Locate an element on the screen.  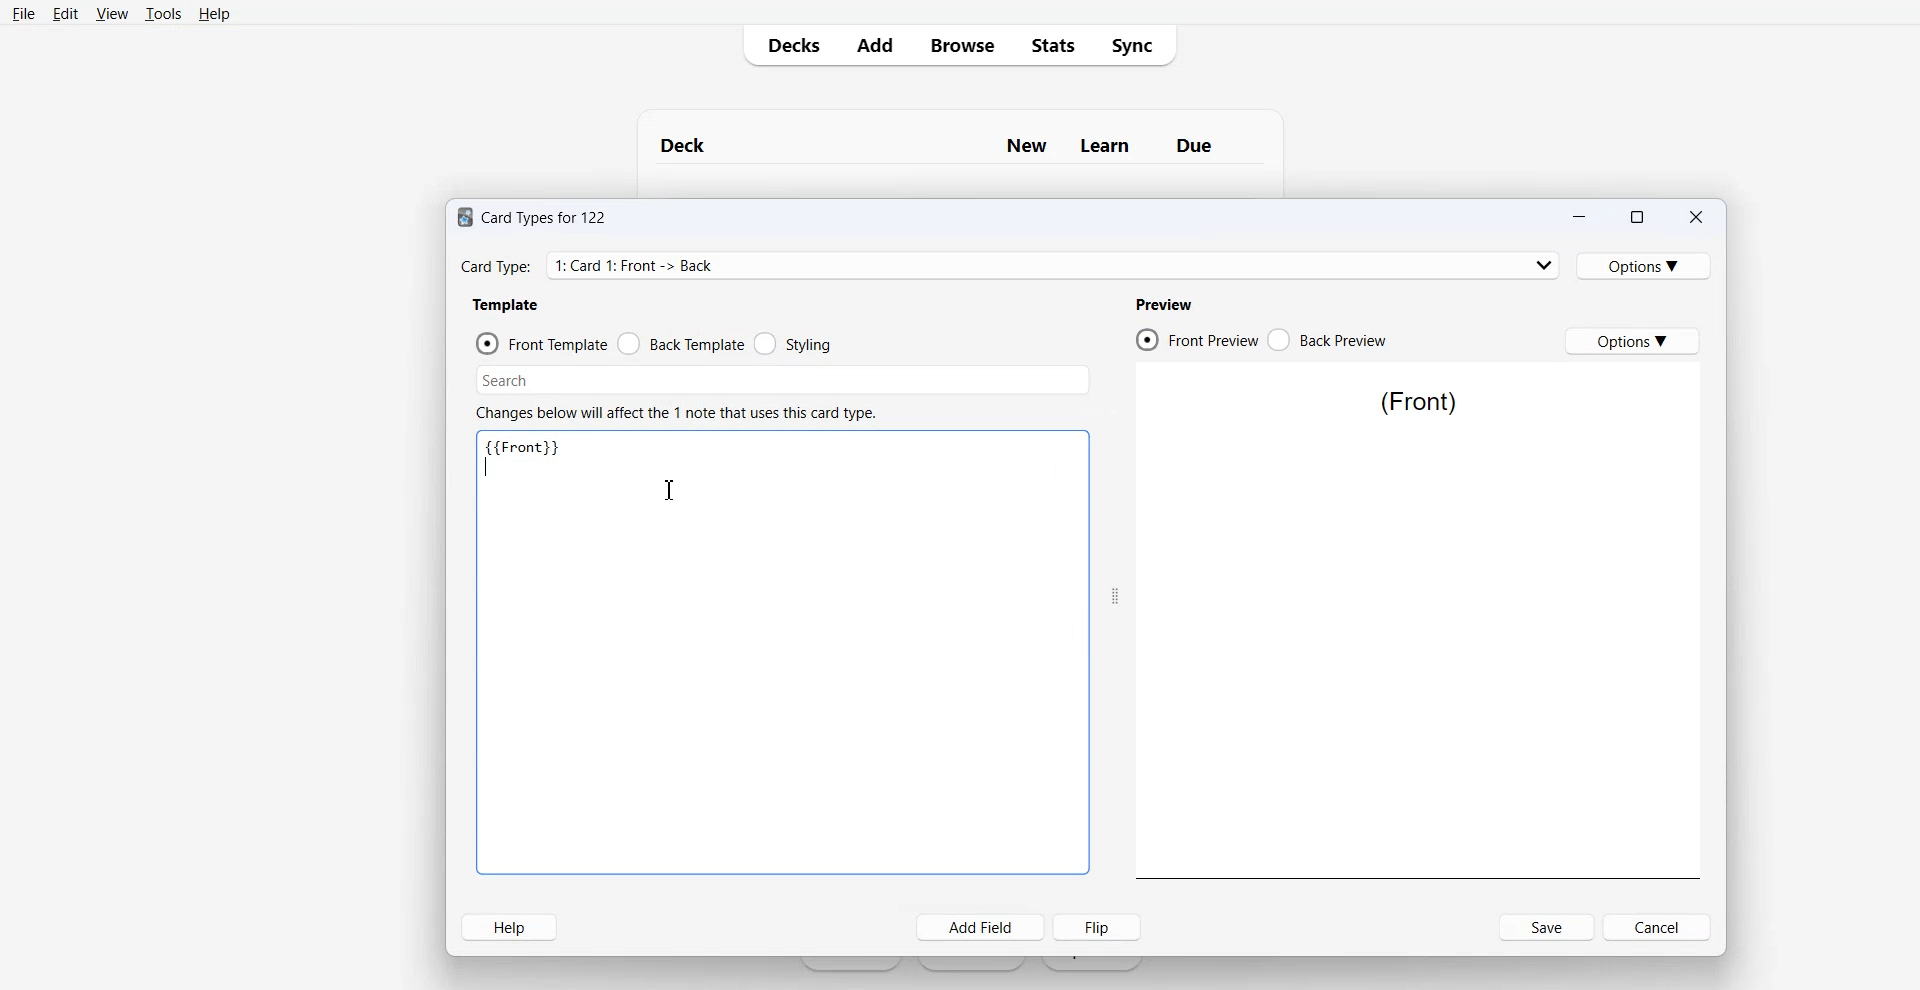
Help is located at coordinates (509, 927).